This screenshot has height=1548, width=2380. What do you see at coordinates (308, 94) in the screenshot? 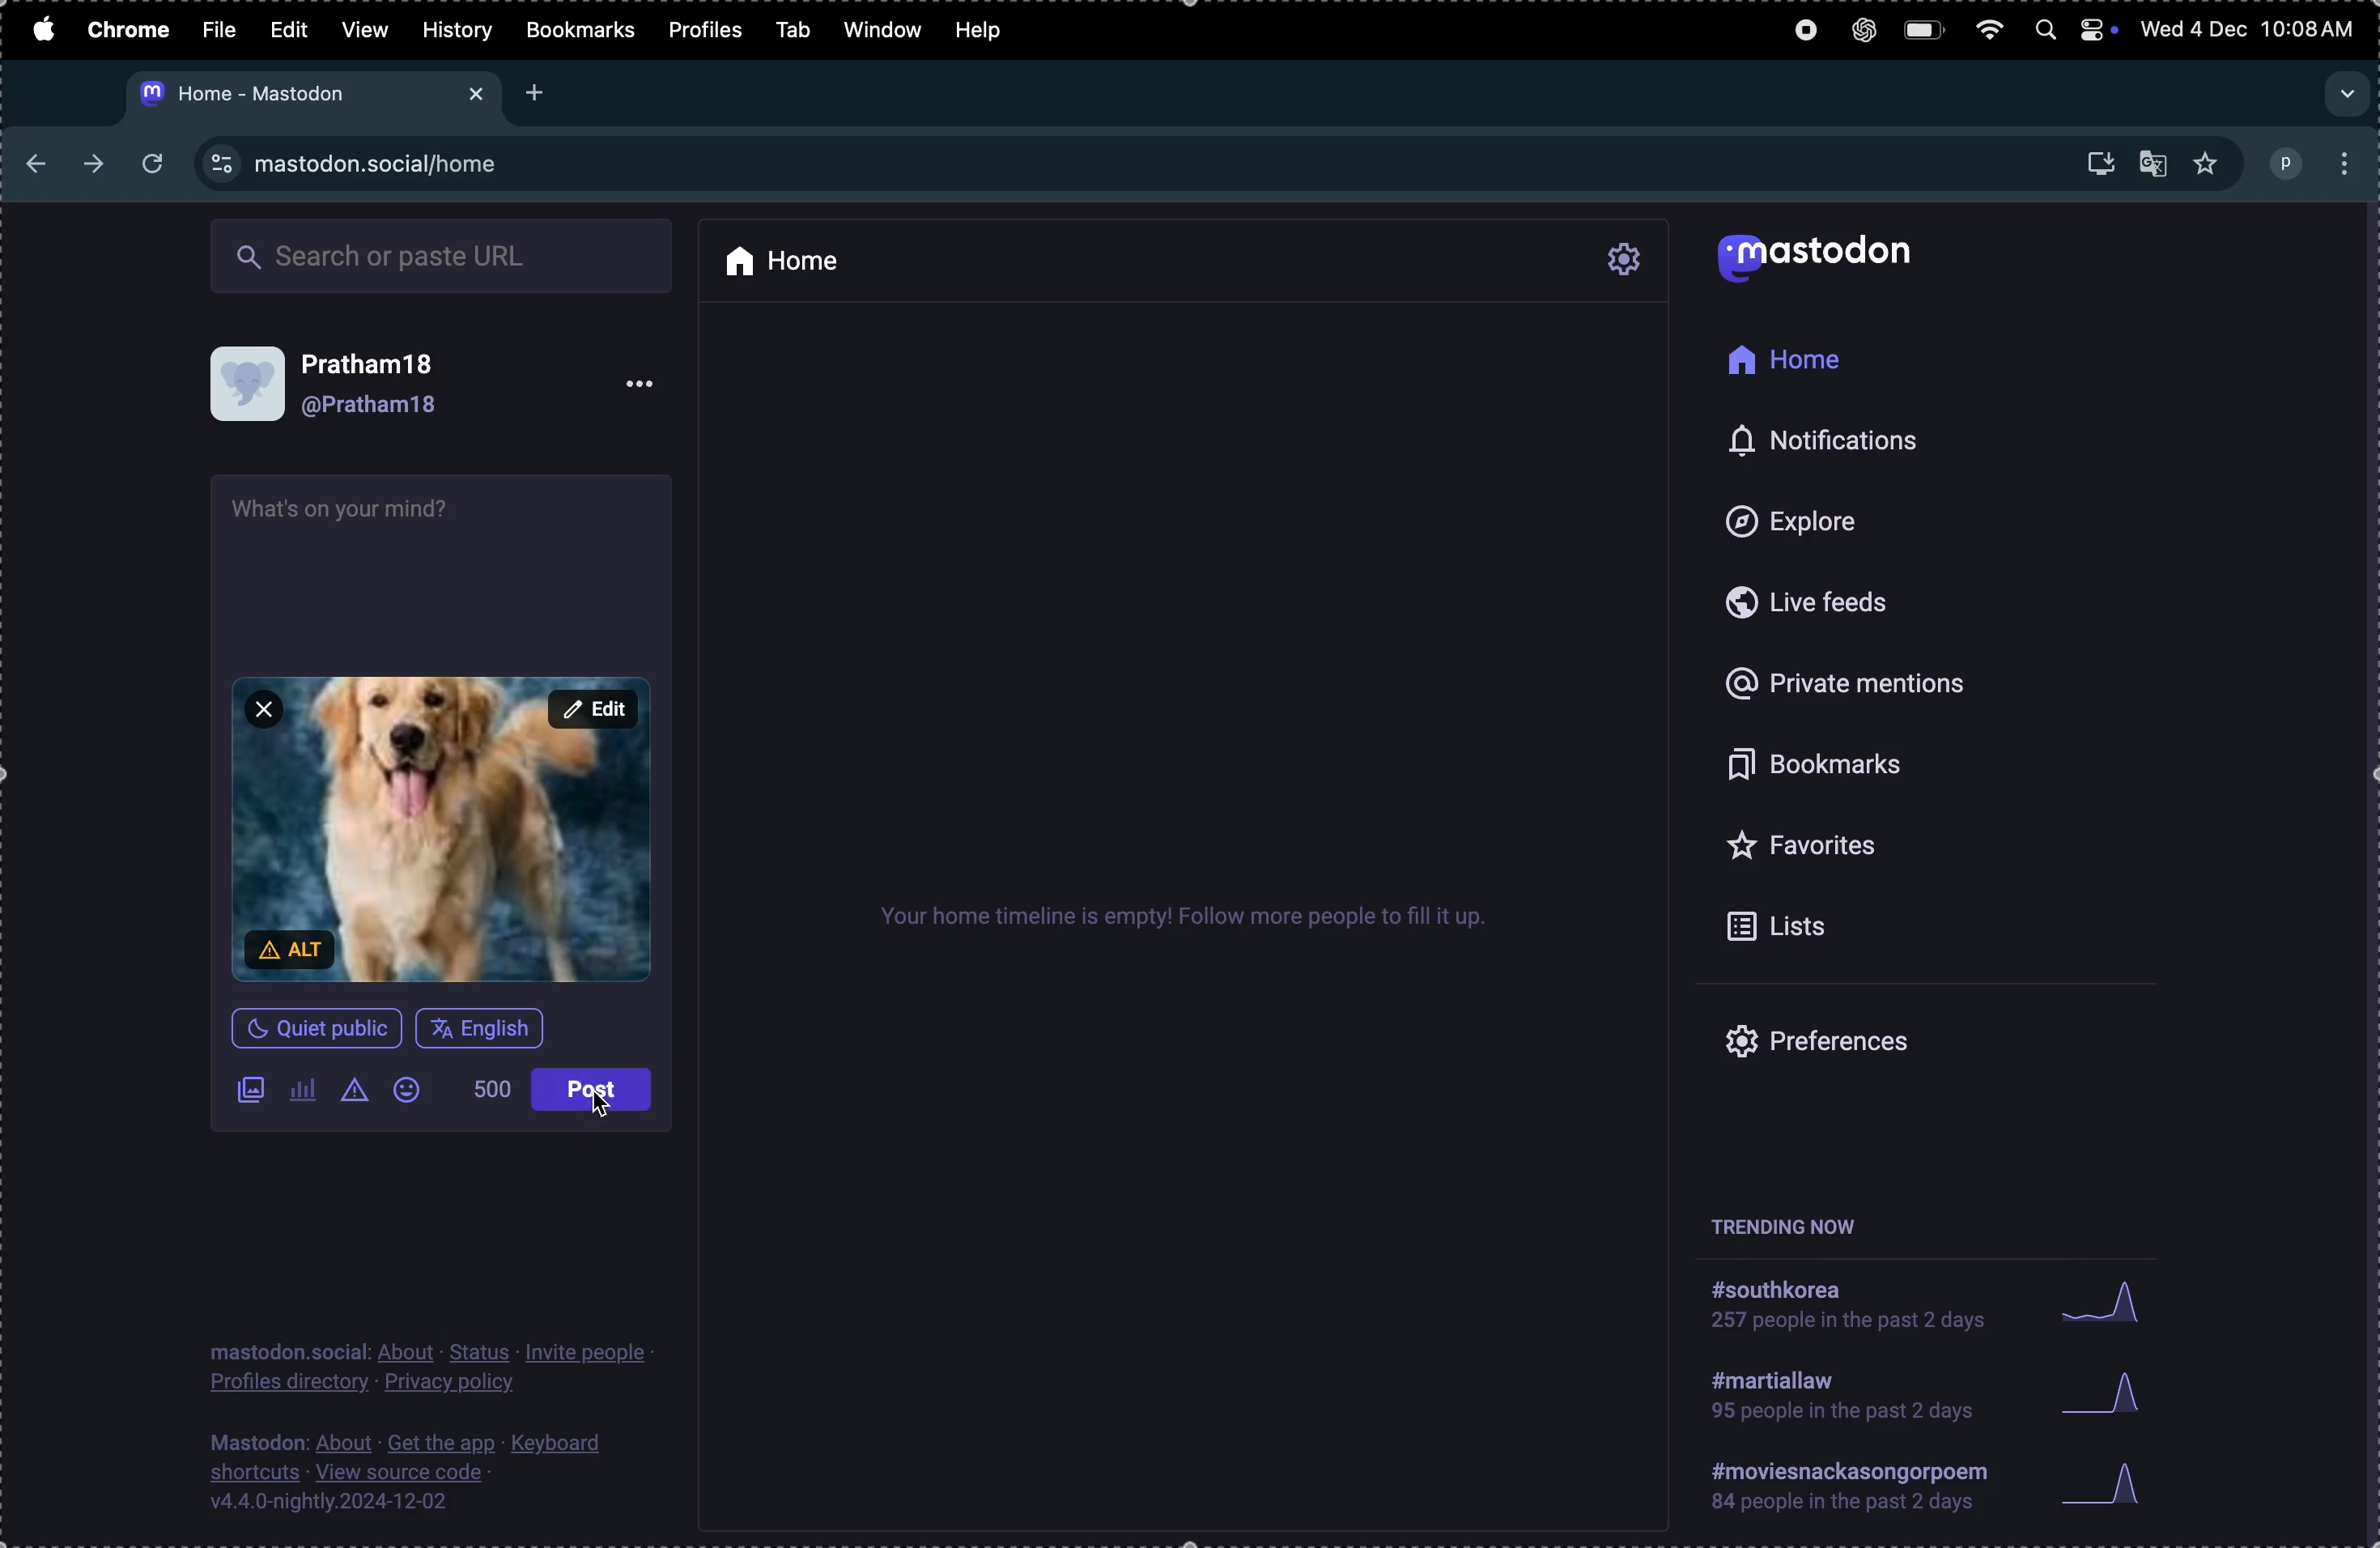
I see `mastodon tab` at bounding box center [308, 94].